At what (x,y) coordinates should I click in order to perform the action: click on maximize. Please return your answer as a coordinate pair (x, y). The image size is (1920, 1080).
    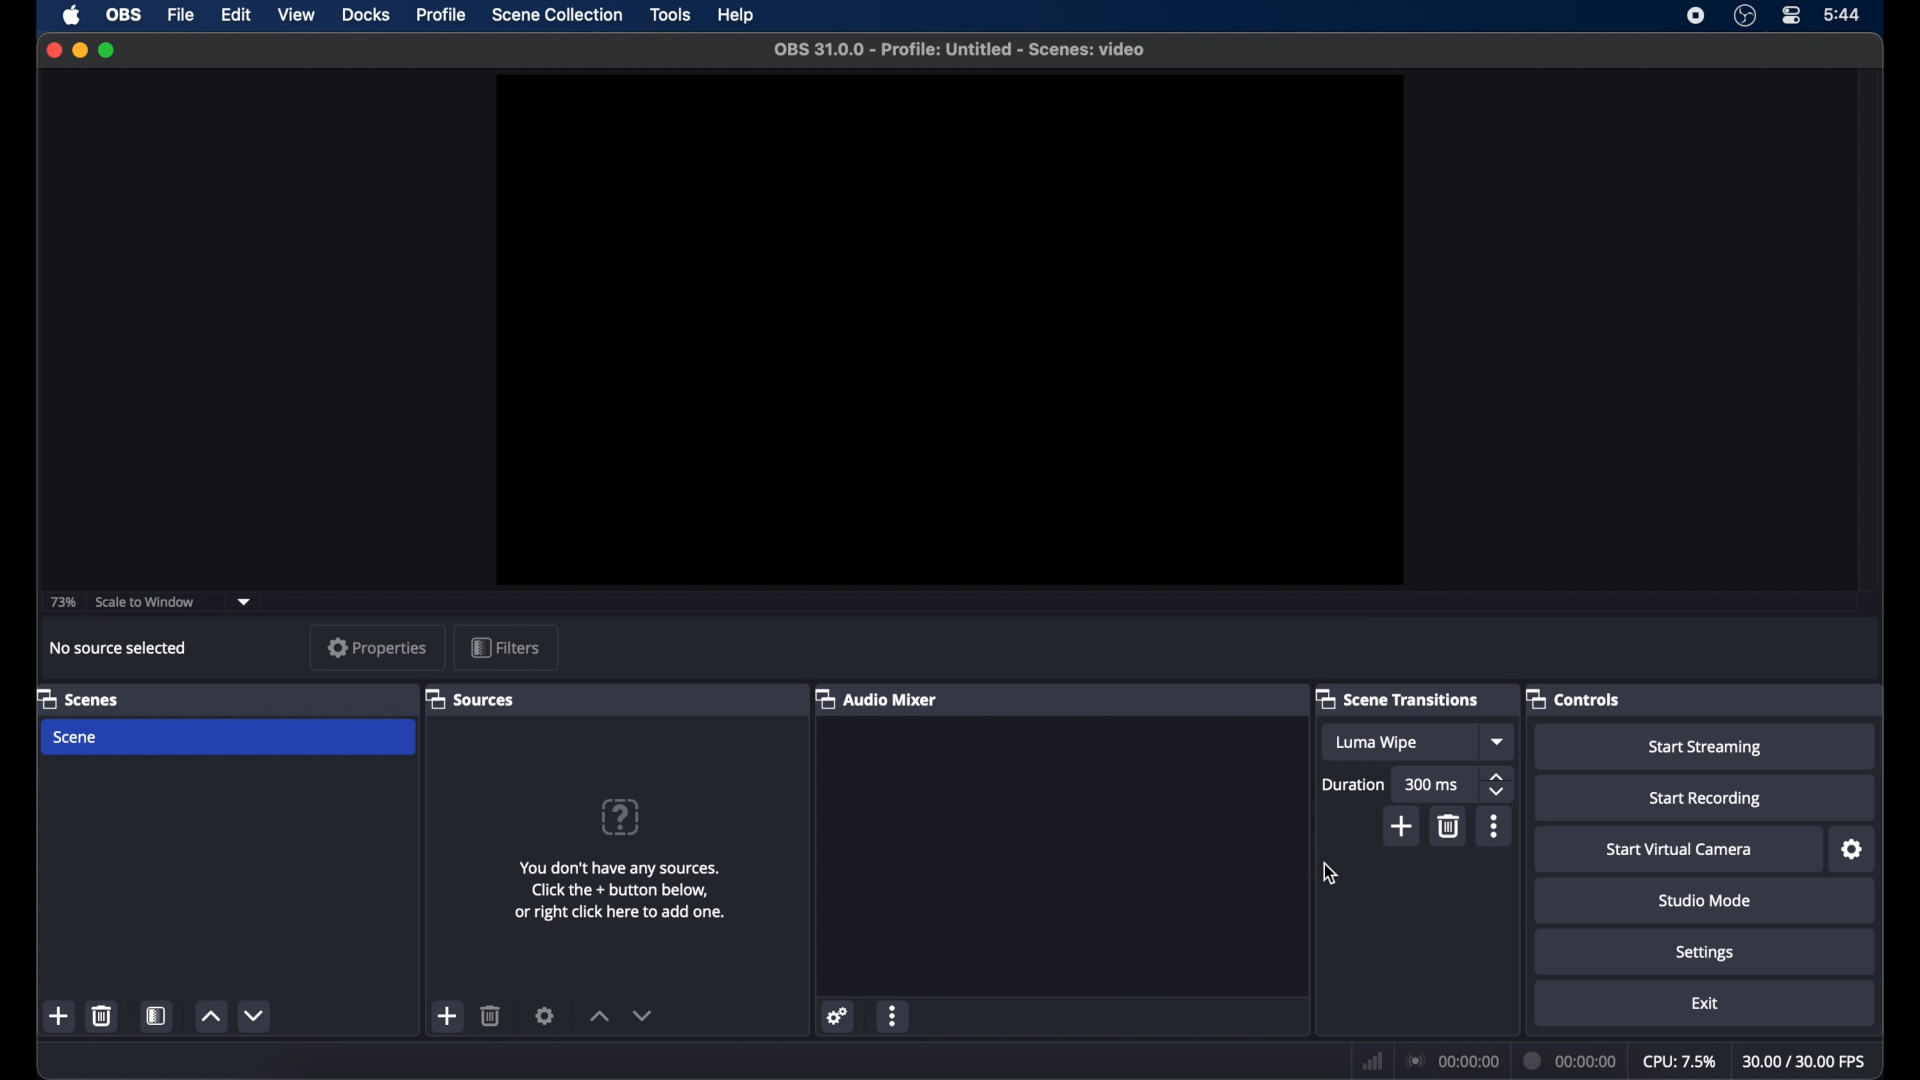
    Looking at the image, I should click on (110, 50).